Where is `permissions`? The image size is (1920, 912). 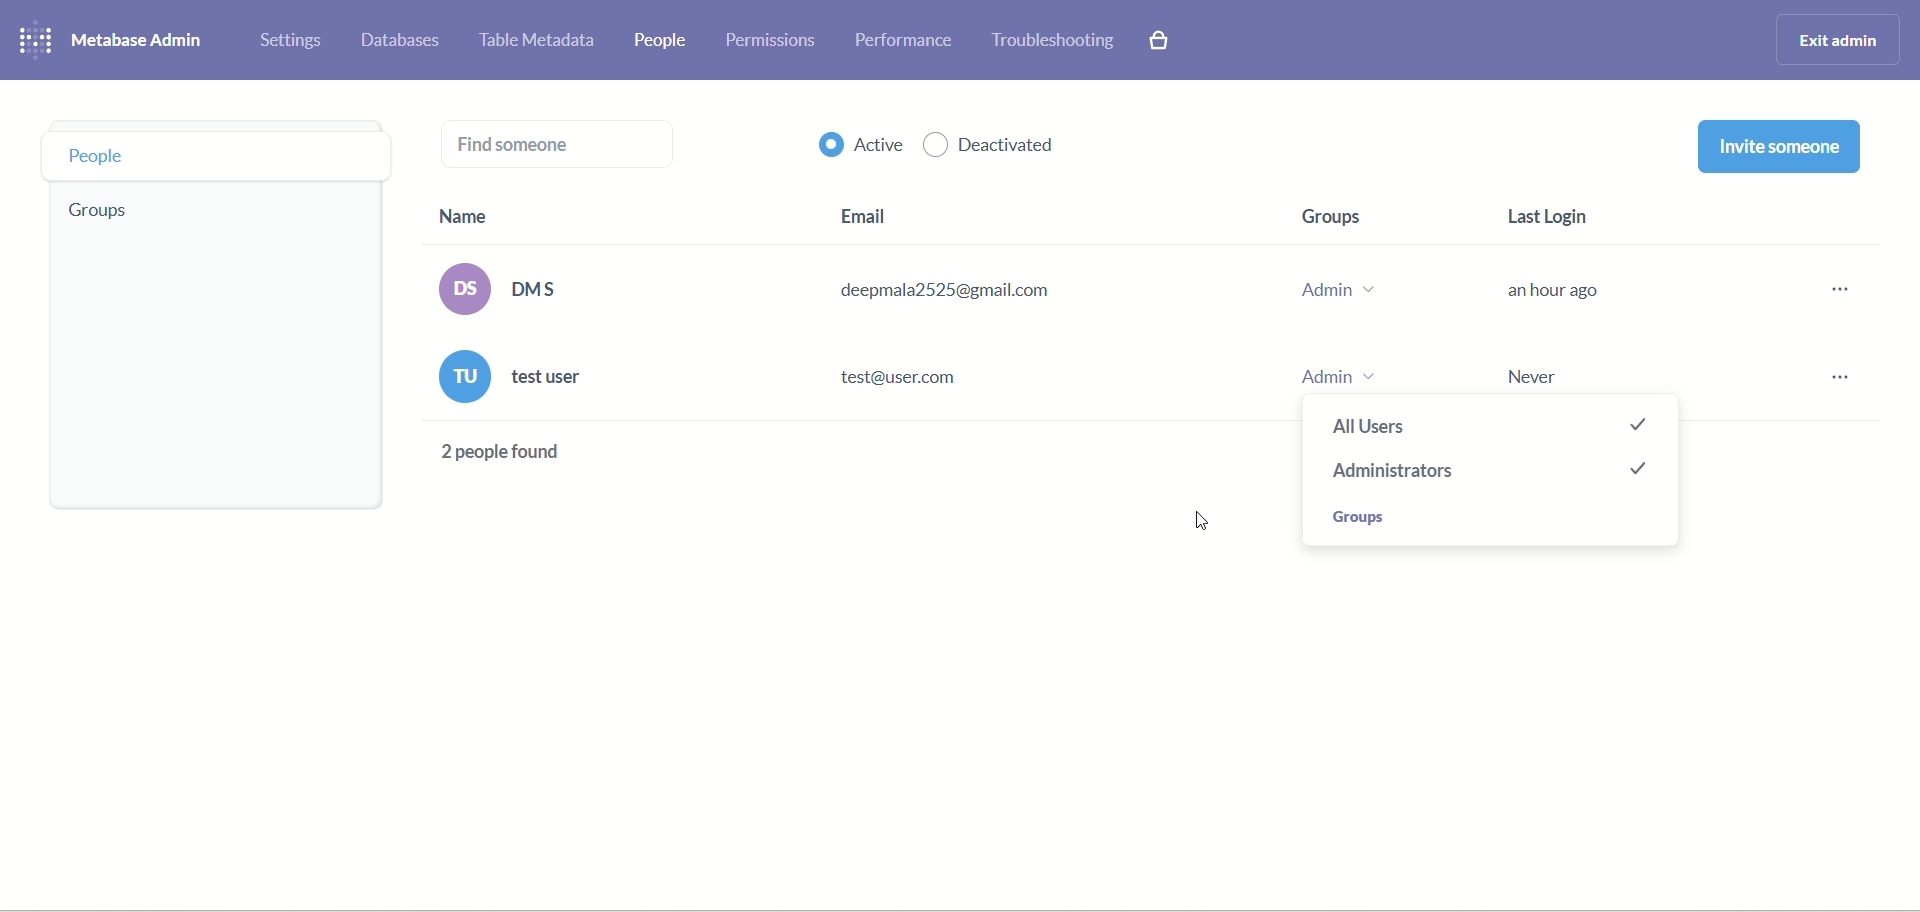 permissions is located at coordinates (772, 40).